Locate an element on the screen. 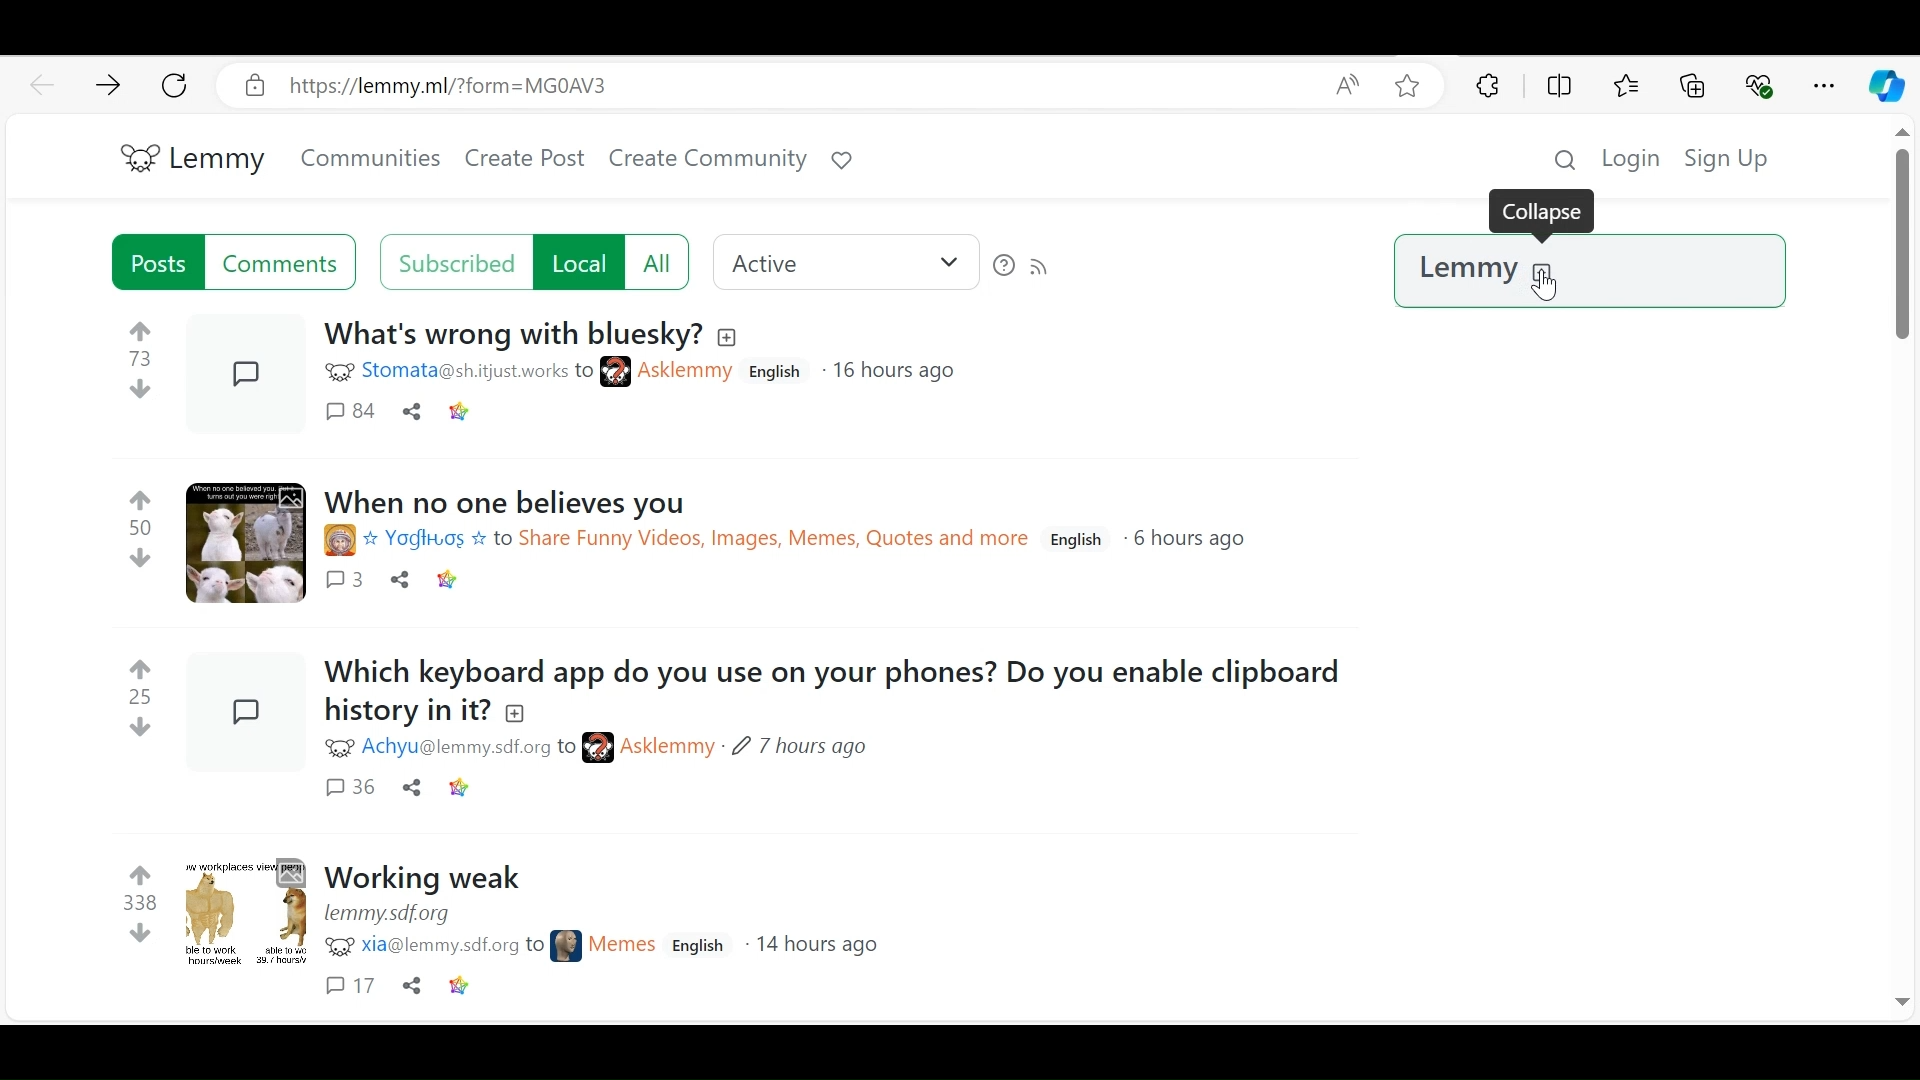  Donate is located at coordinates (841, 164).